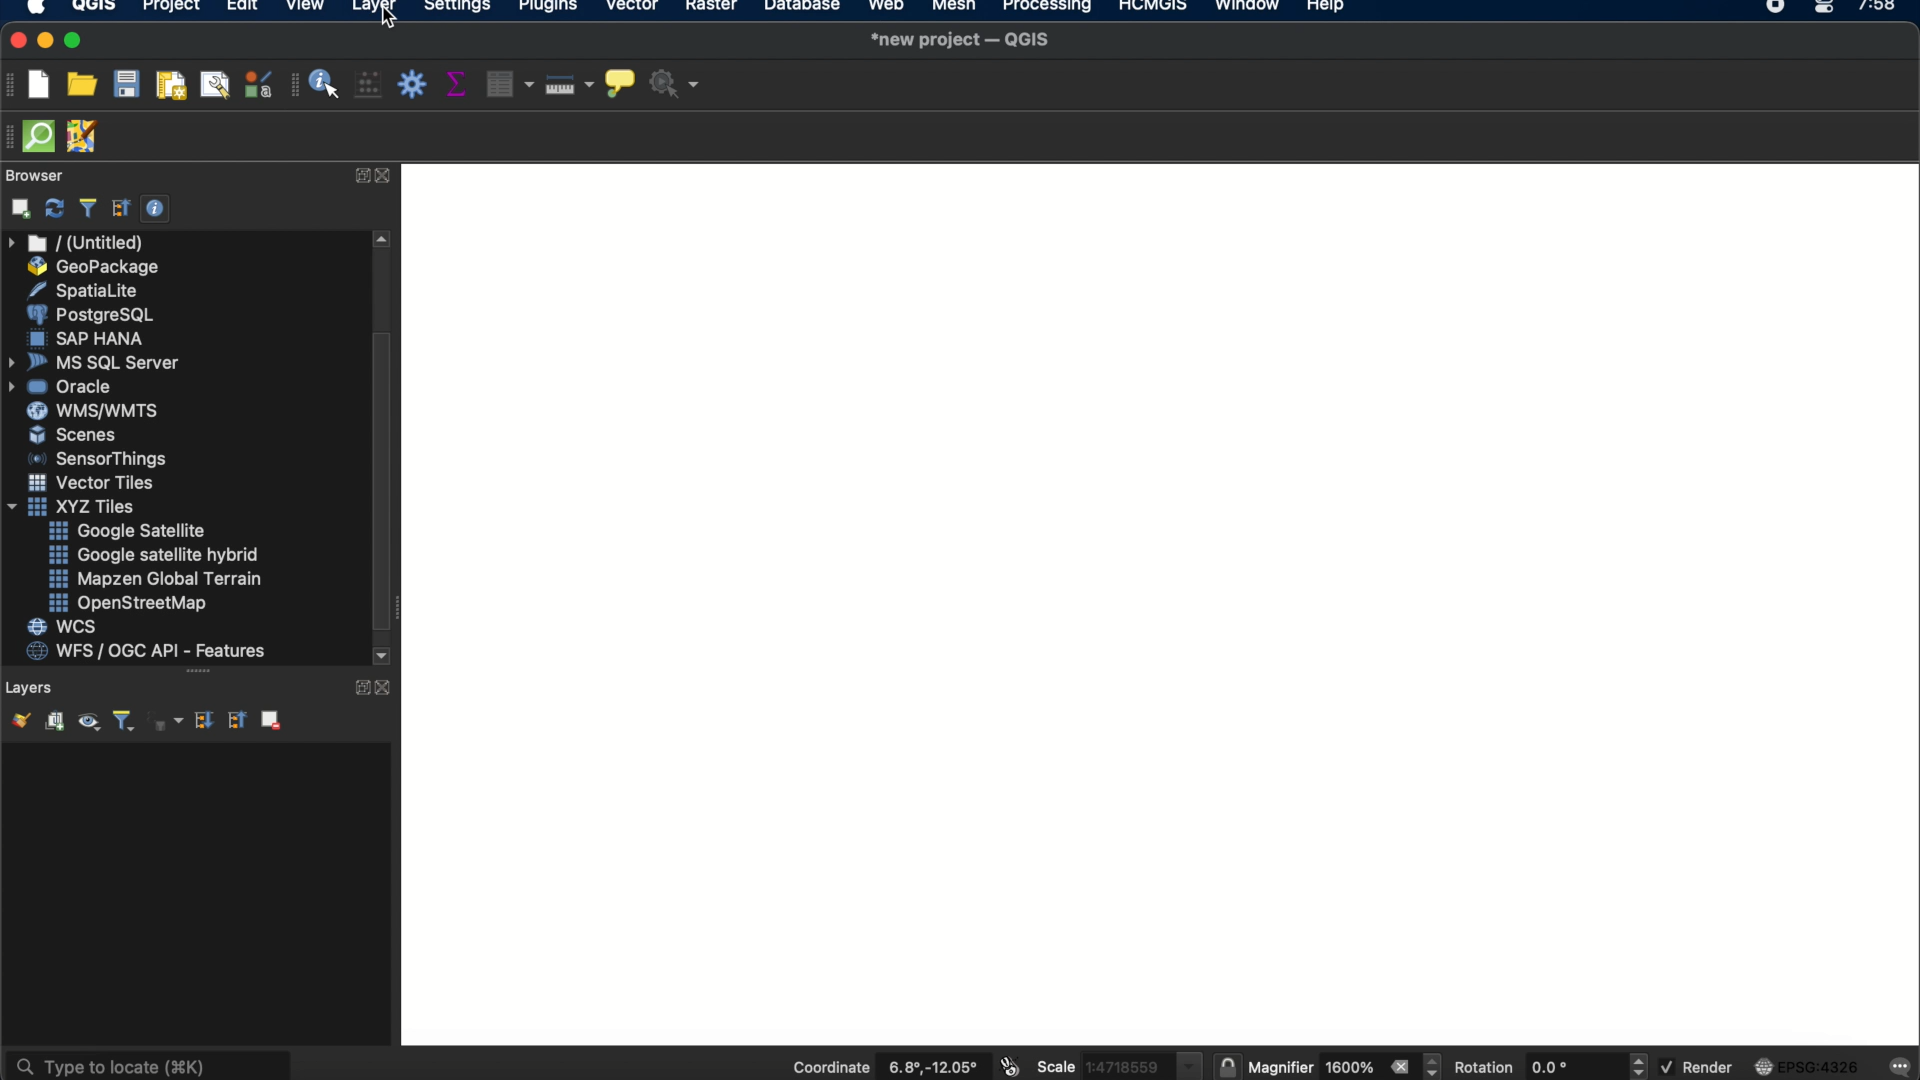 The image size is (1920, 1080). Describe the element at coordinates (38, 84) in the screenshot. I see `new project` at that location.